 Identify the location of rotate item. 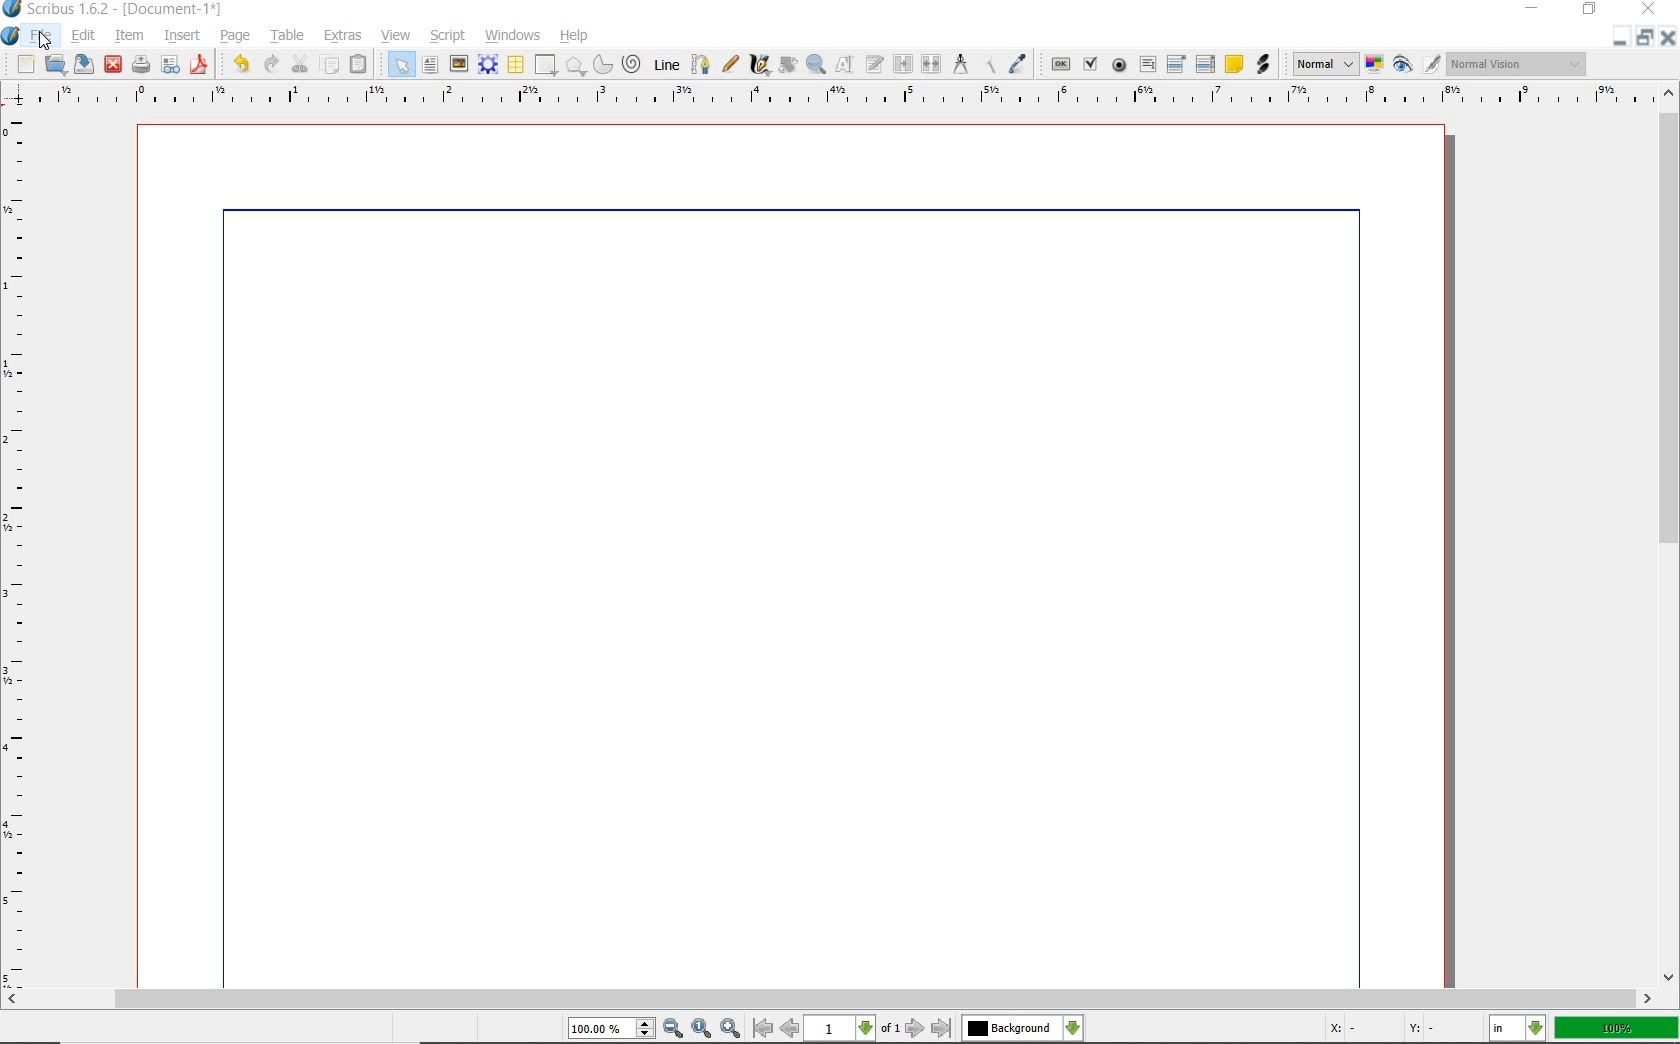
(788, 66).